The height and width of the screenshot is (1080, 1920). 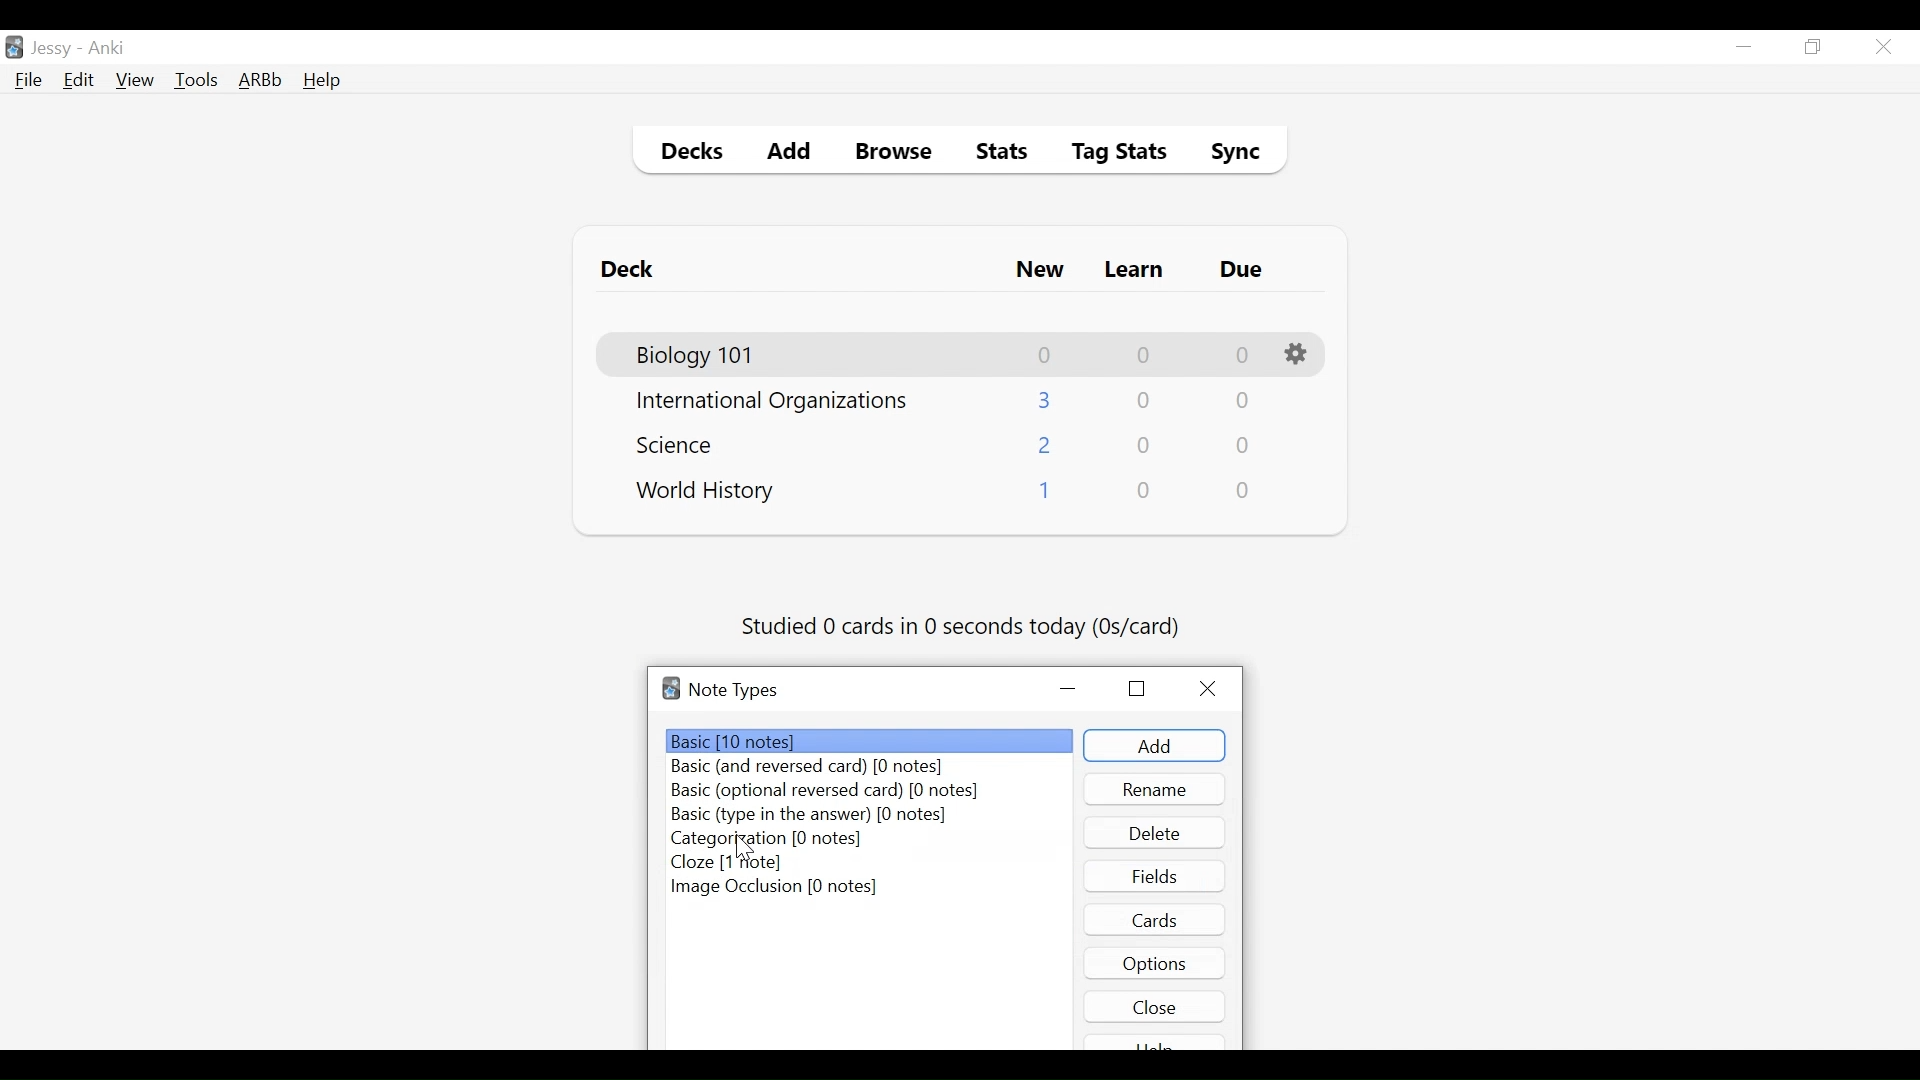 What do you see at coordinates (196, 79) in the screenshot?
I see `Tools` at bounding box center [196, 79].